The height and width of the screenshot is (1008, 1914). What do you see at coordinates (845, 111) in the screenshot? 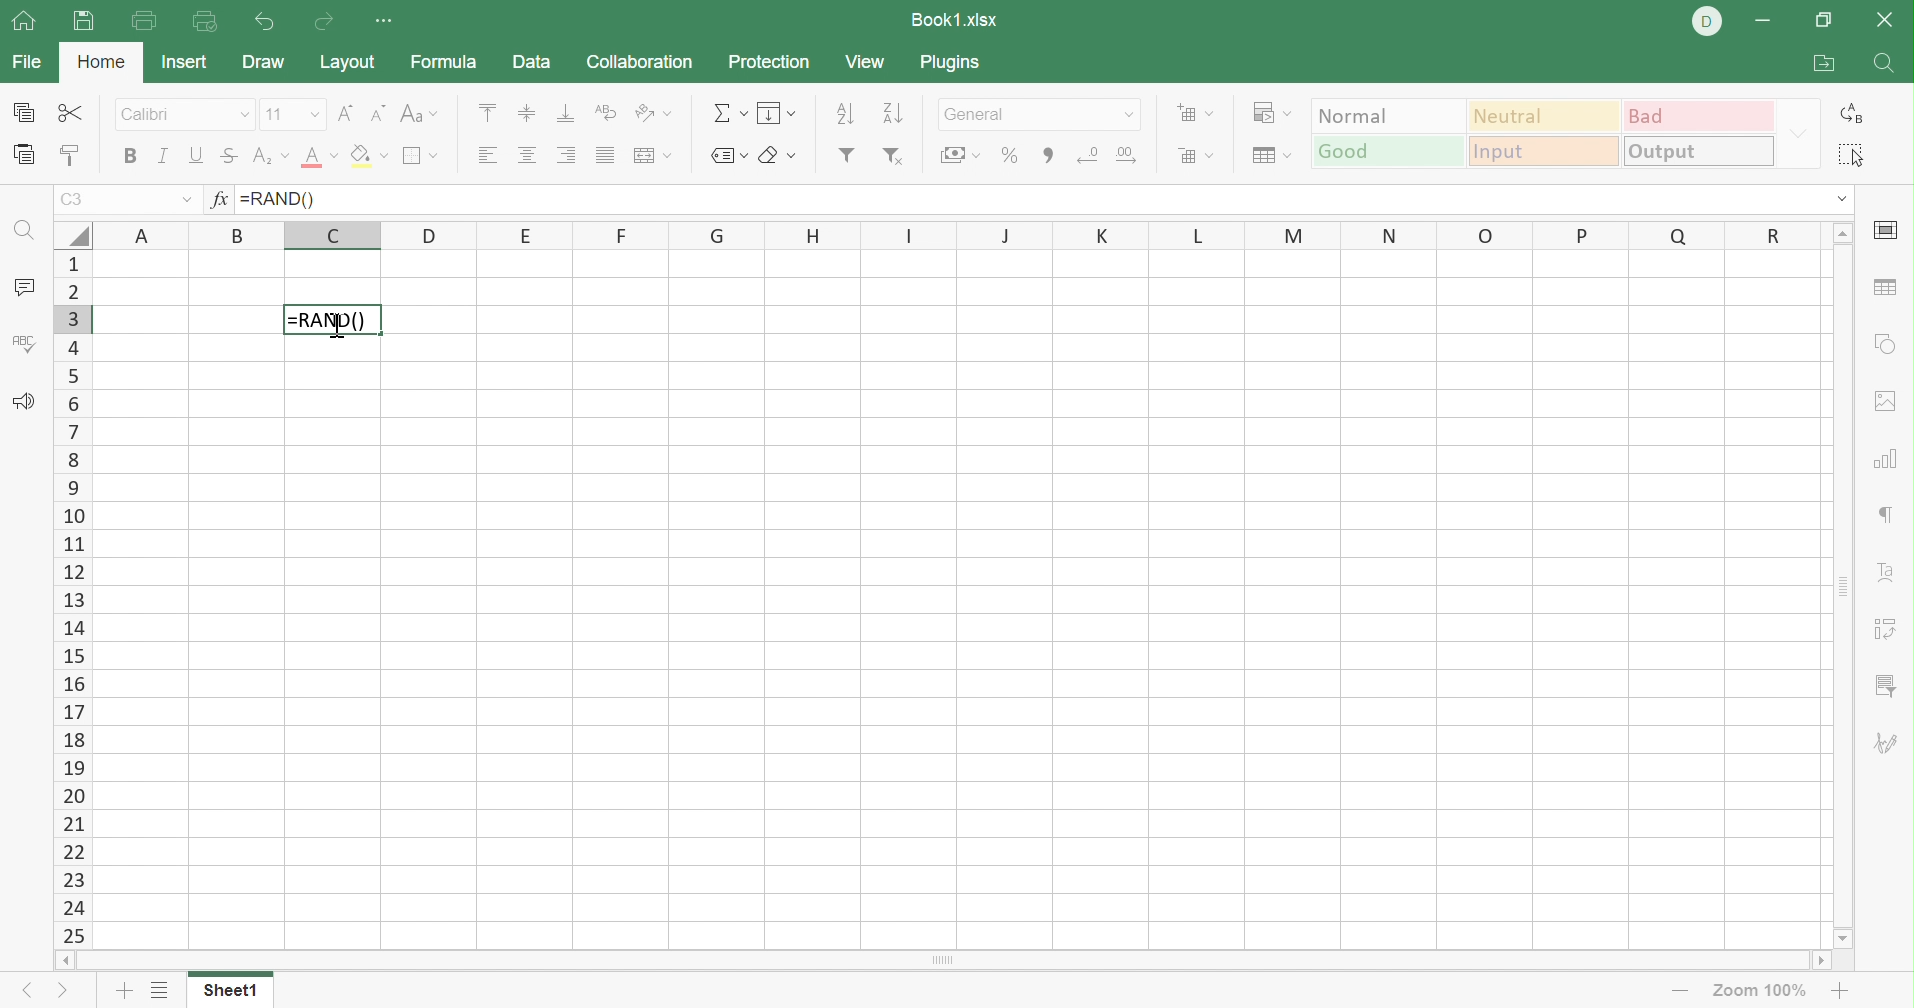
I see `Sort ascending` at bounding box center [845, 111].